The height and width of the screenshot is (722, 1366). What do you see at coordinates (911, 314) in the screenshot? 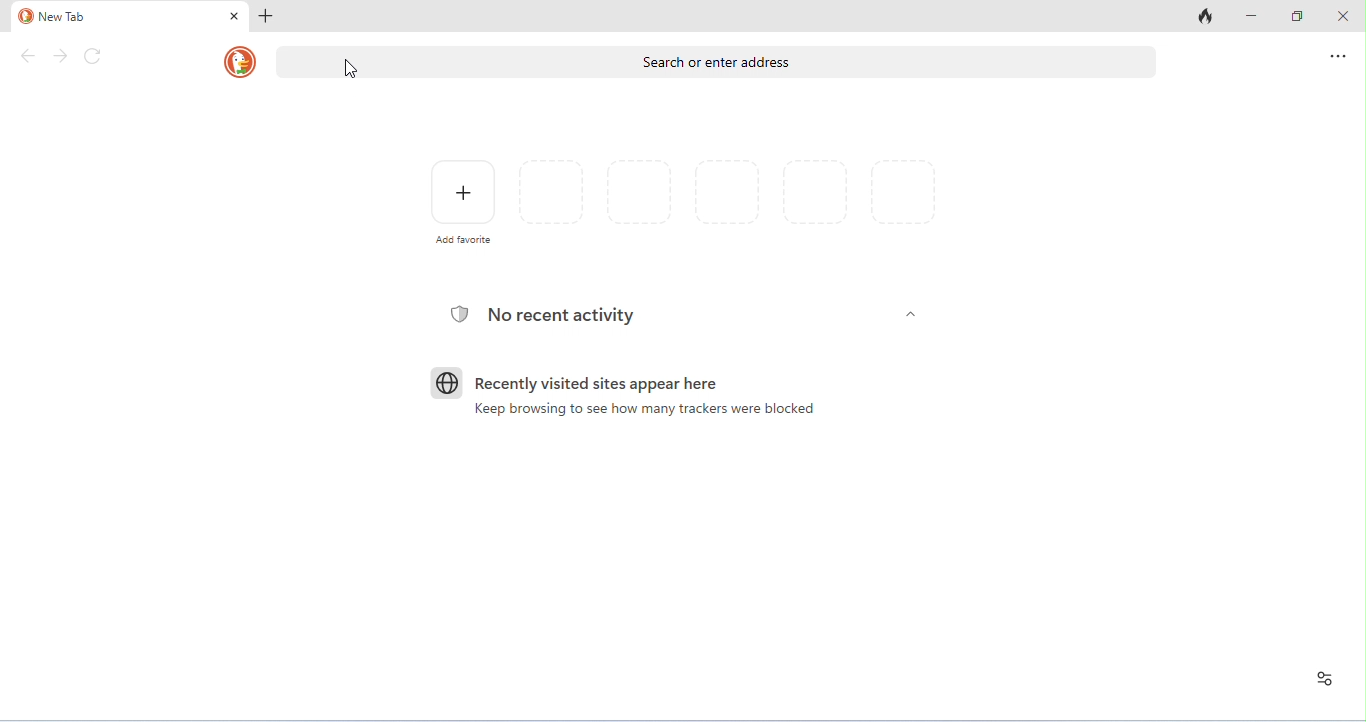
I see `Show/Hide recent activity` at bounding box center [911, 314].